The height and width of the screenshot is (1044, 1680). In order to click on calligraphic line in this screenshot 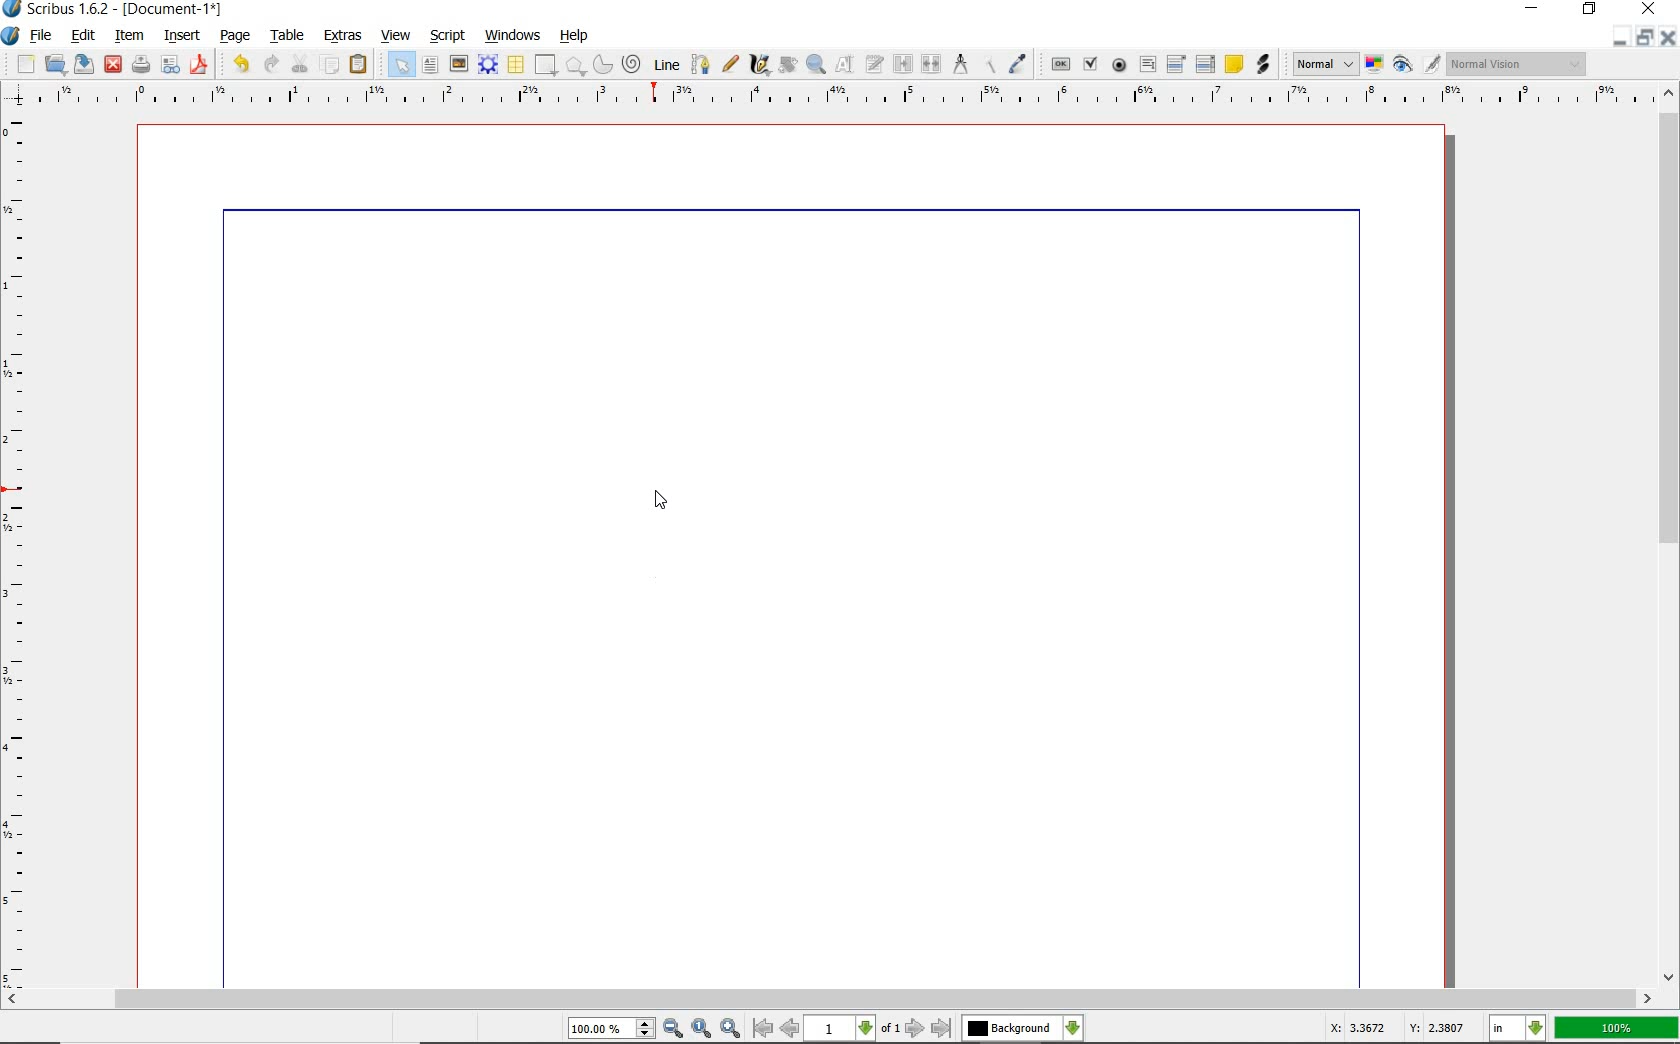, I will do `click(759, 66)`.